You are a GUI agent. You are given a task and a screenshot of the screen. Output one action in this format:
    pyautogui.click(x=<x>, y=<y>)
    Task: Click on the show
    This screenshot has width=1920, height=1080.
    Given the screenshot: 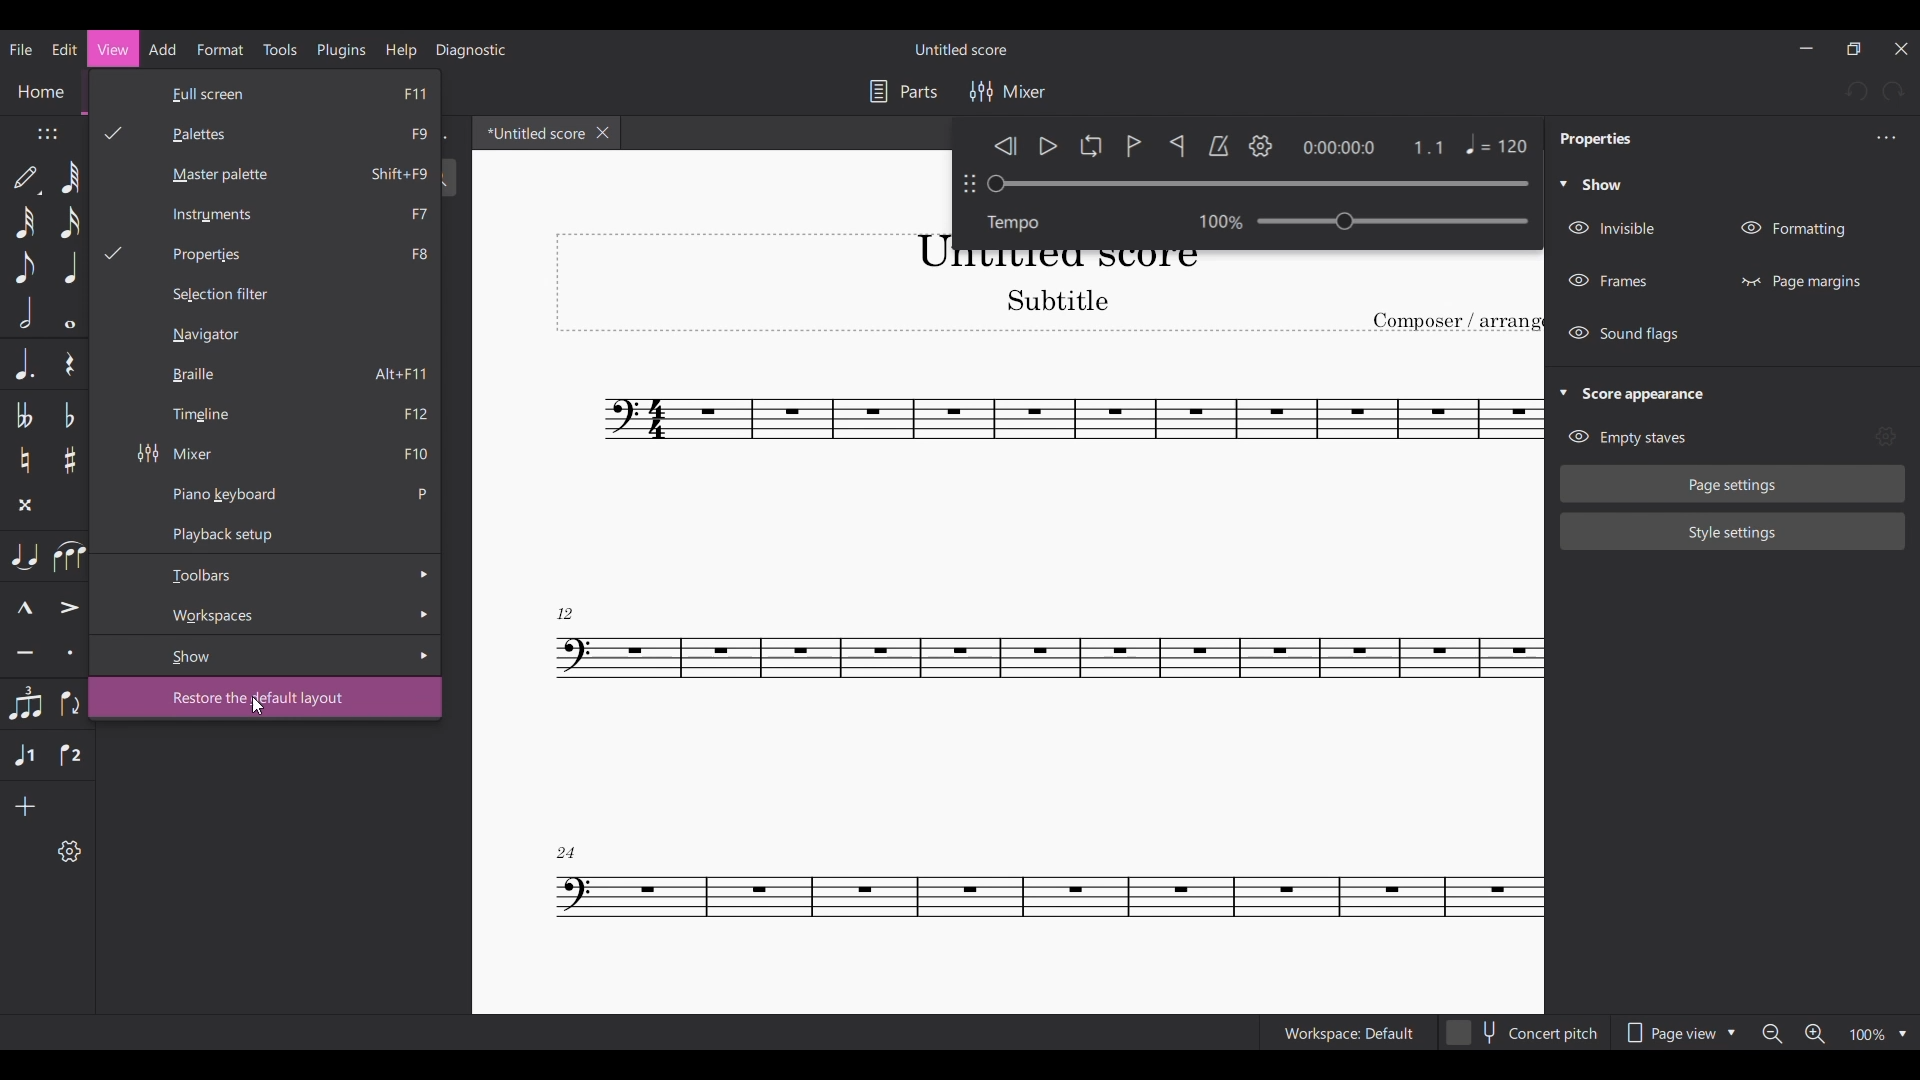 What is the action you would take?
    pyautogui.click(x=1606, y=185)
    